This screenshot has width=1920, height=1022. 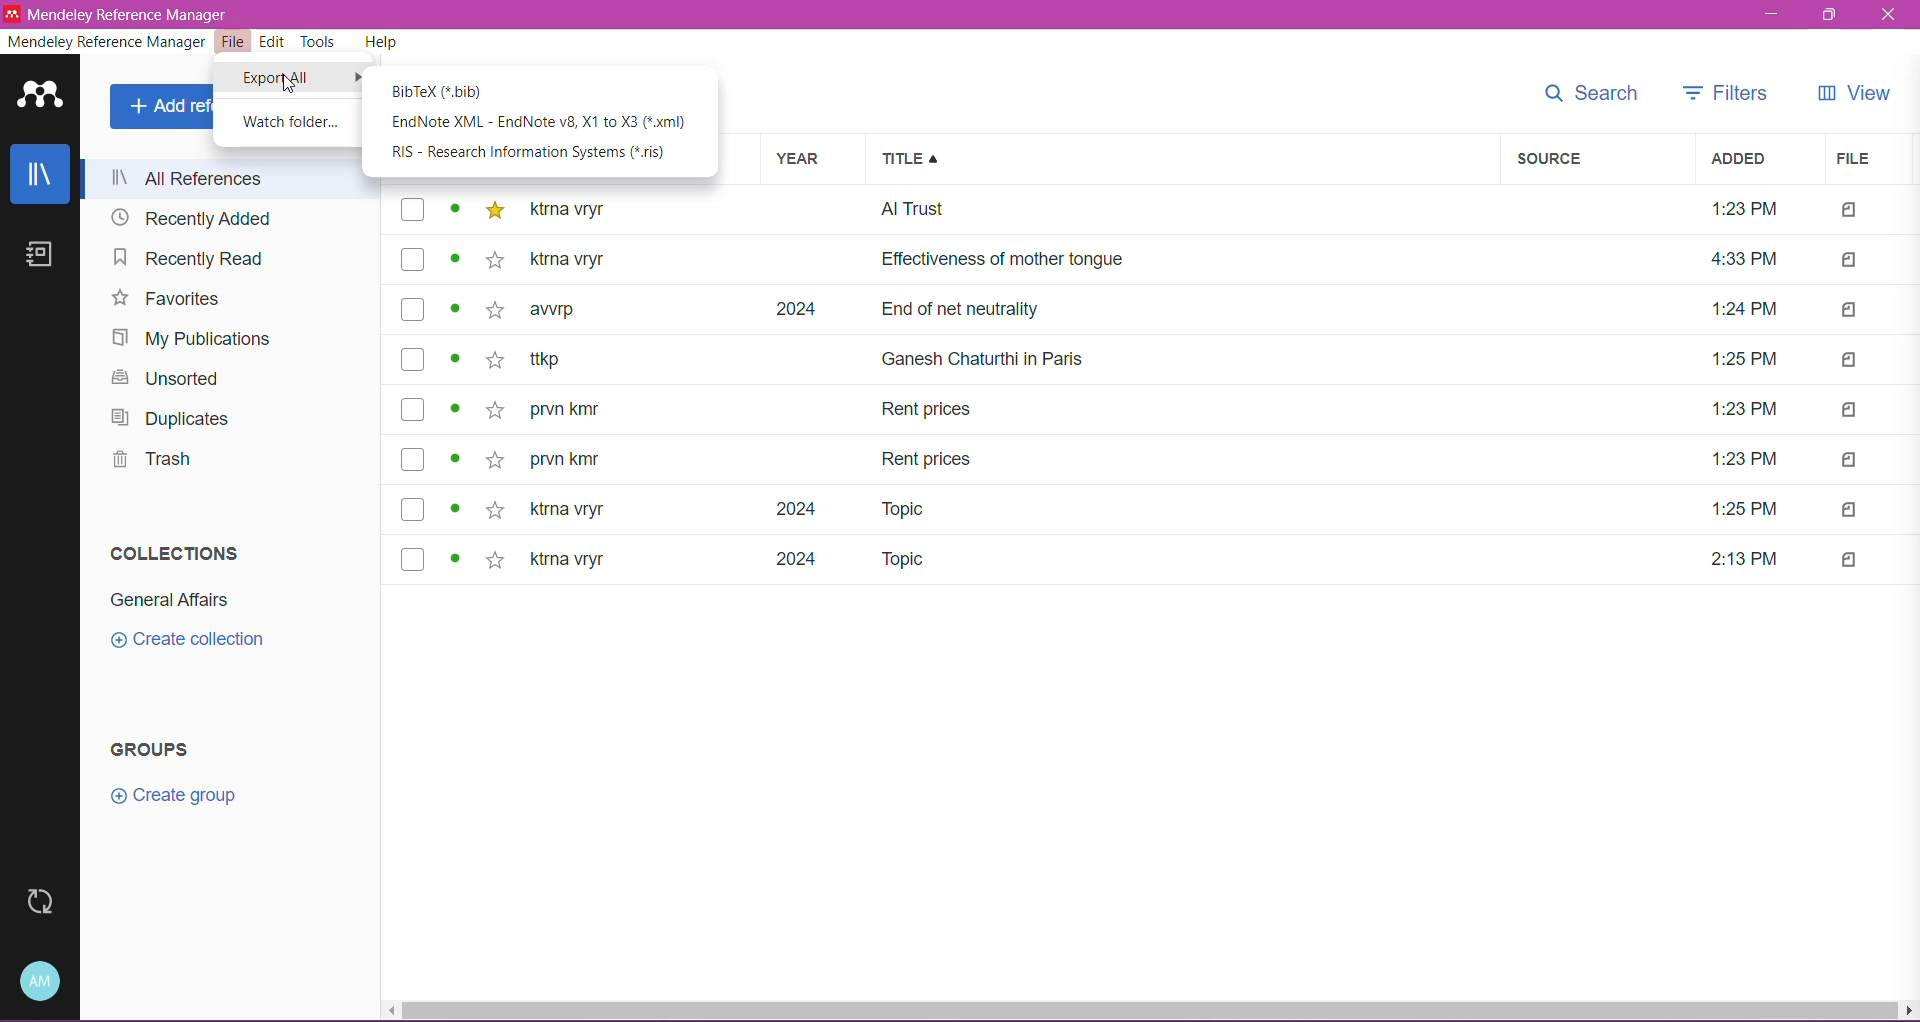 What do you see at coordinates (44, 258) in the screenshot?
I see `Notes` at bounding box center [44, 258].